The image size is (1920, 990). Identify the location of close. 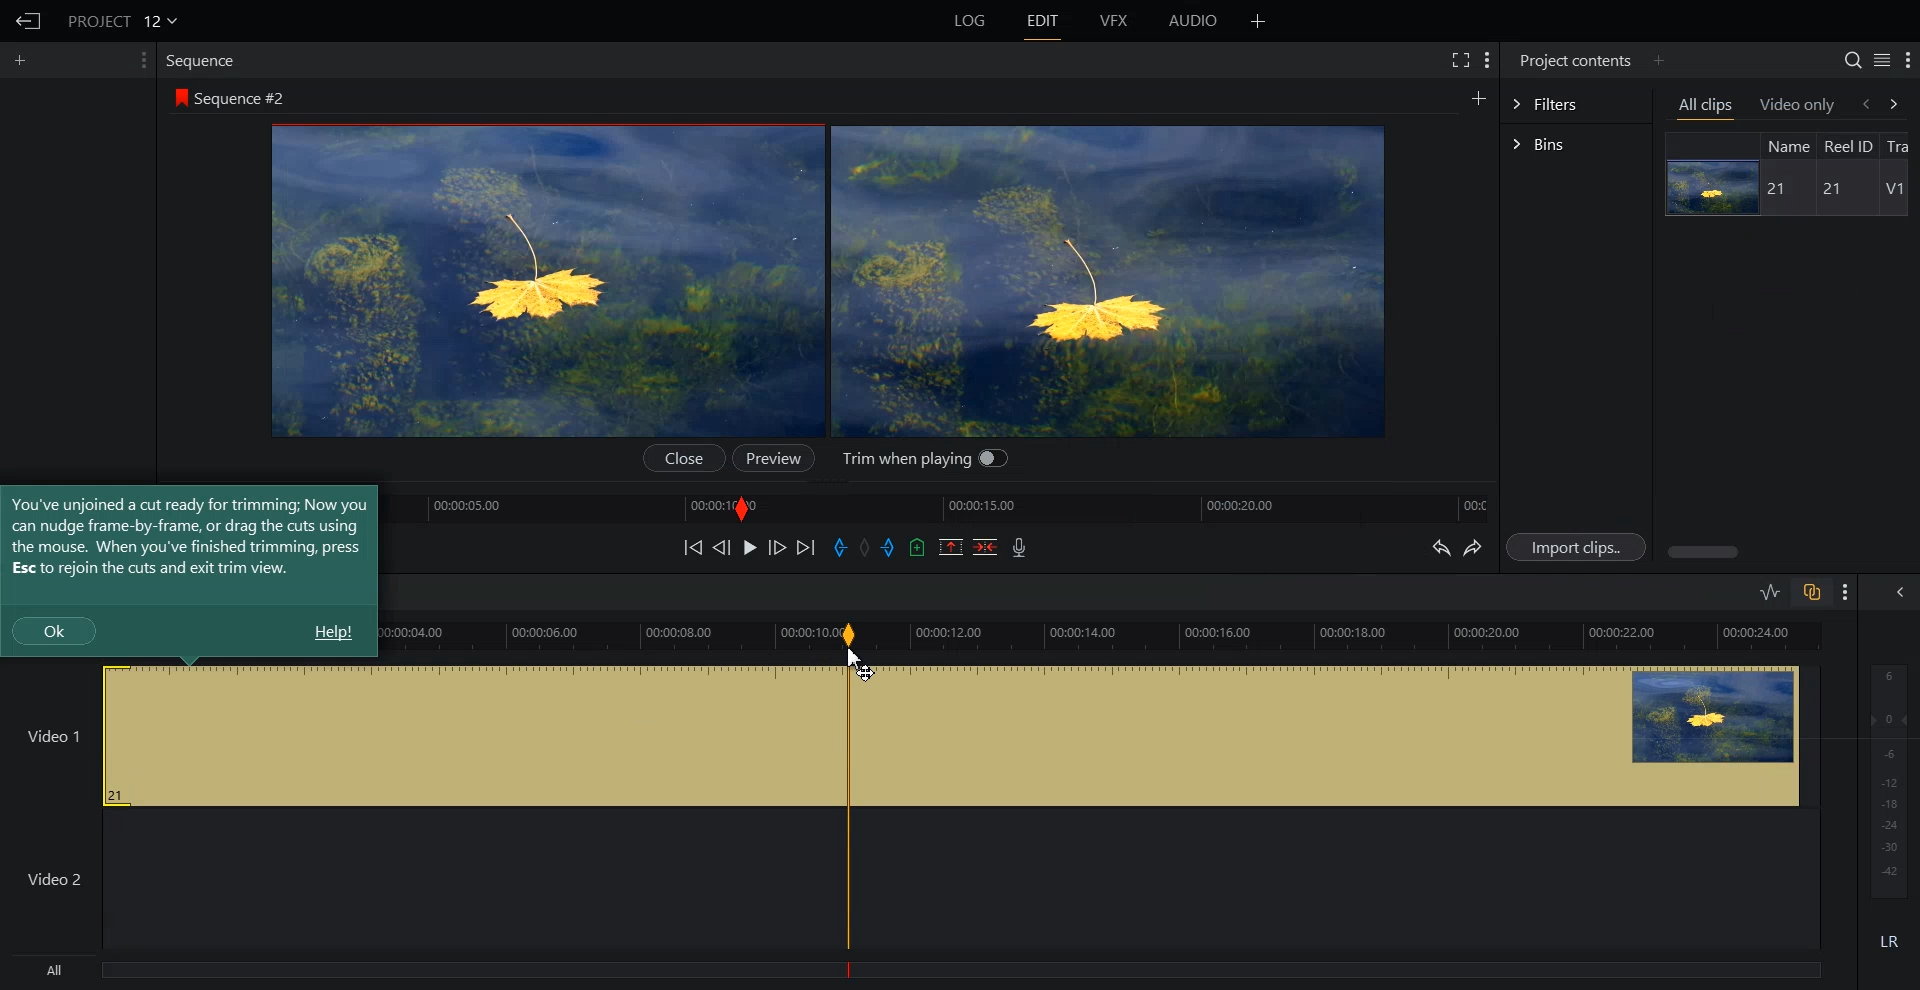
(688, 458).